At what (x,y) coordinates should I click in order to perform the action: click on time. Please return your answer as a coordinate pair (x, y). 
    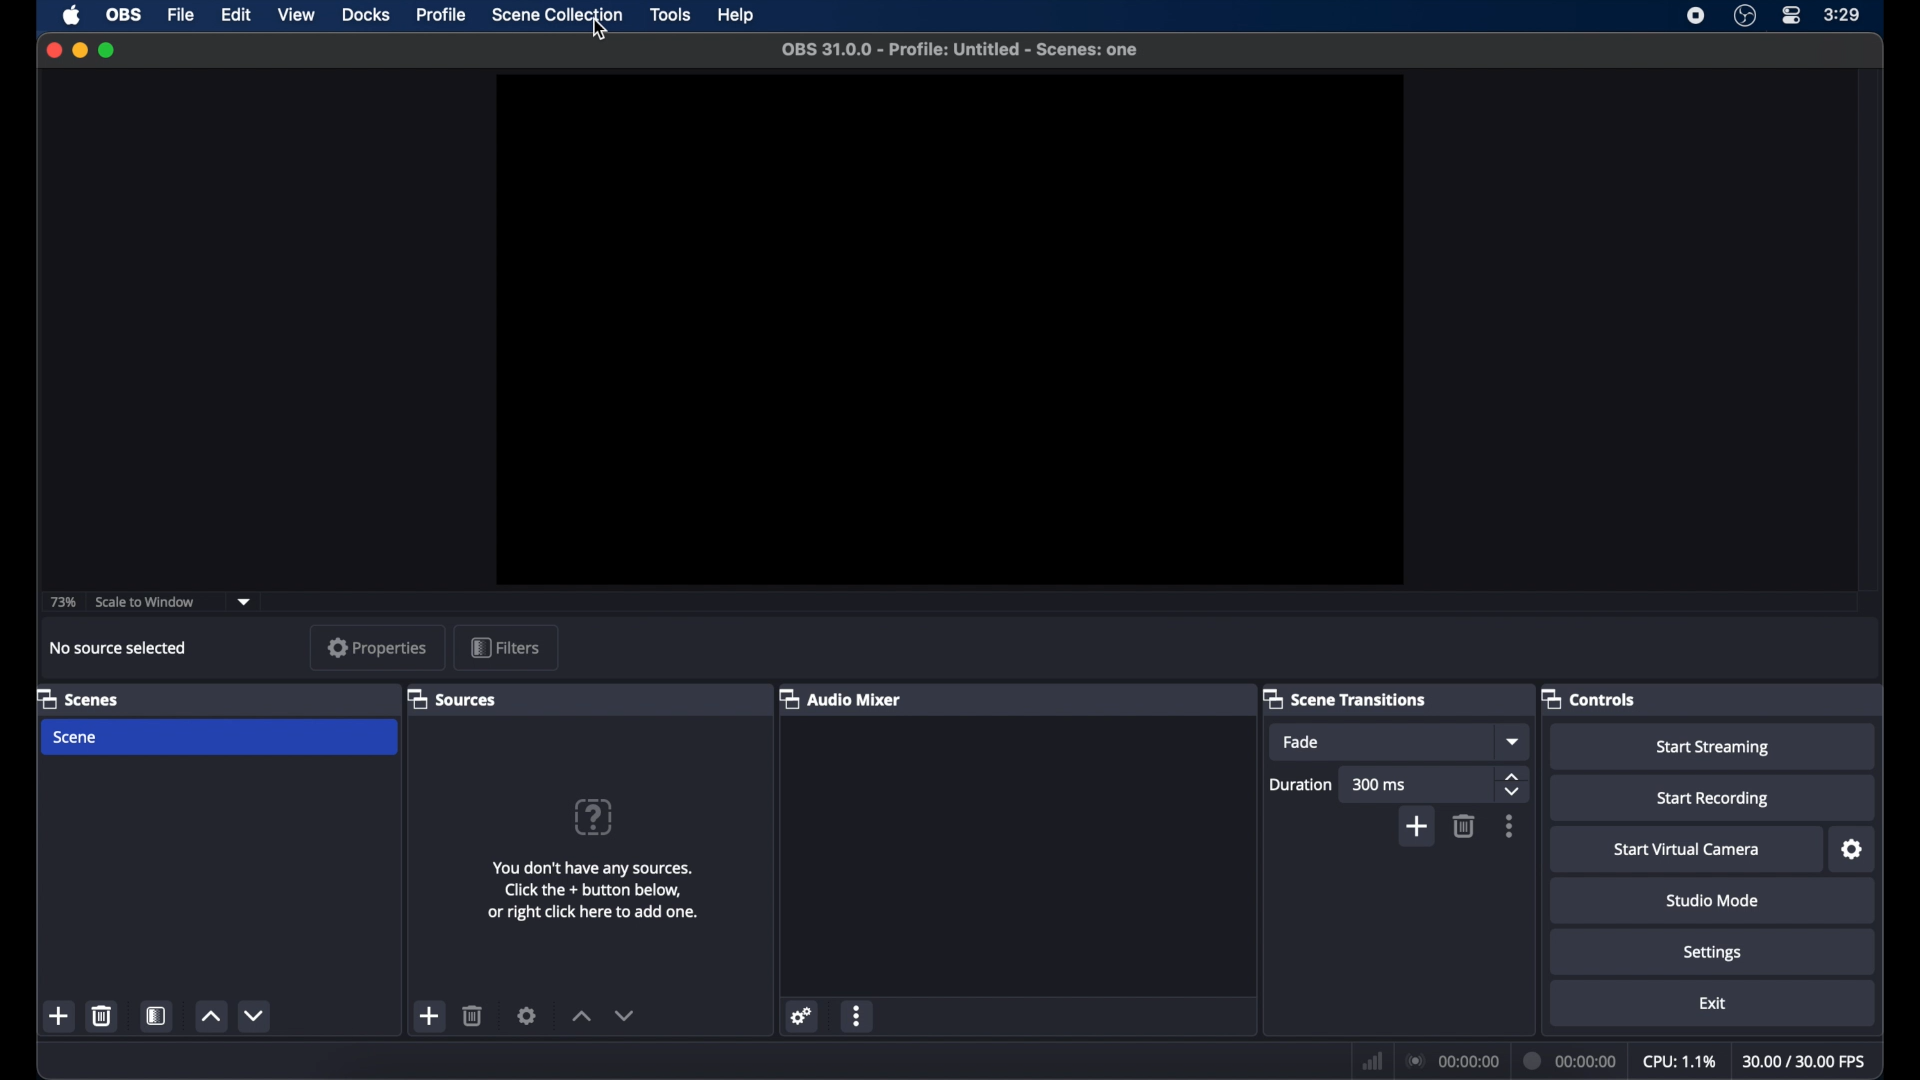
    Looking at the image, I should click on (1844, 14).